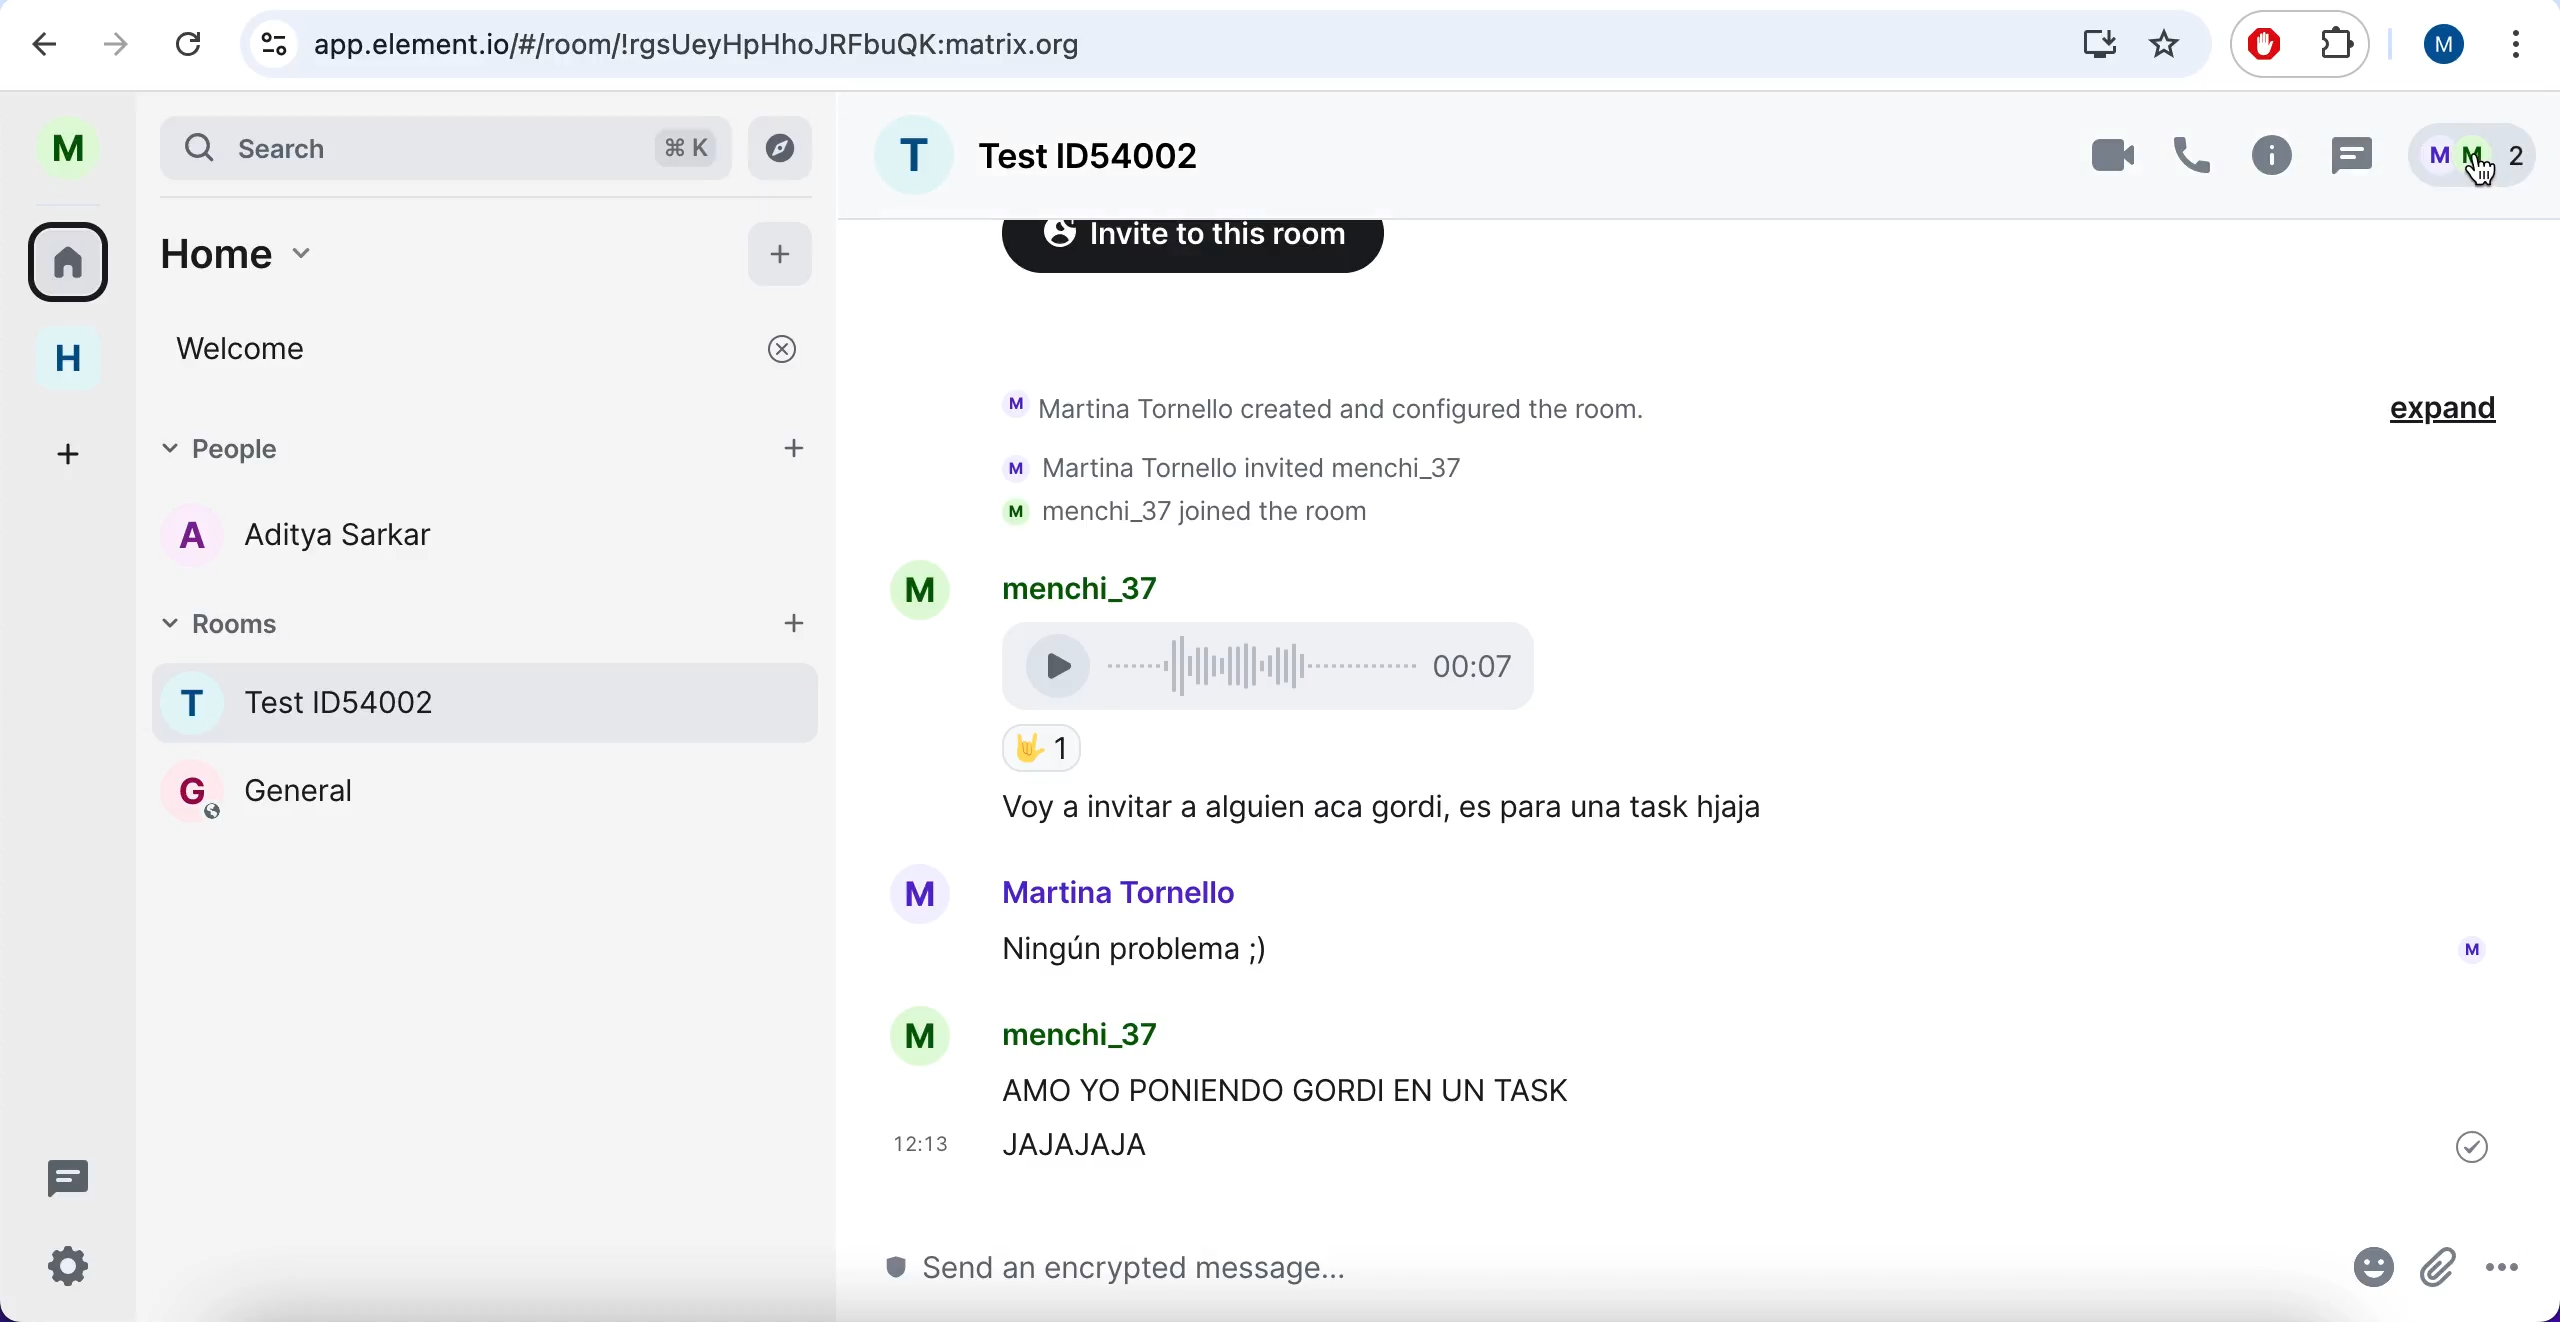 This screenshot has width=2560, height=1322. Describe the element at coordinates (2269, 159) in the screenshot. I see `information` at that location.